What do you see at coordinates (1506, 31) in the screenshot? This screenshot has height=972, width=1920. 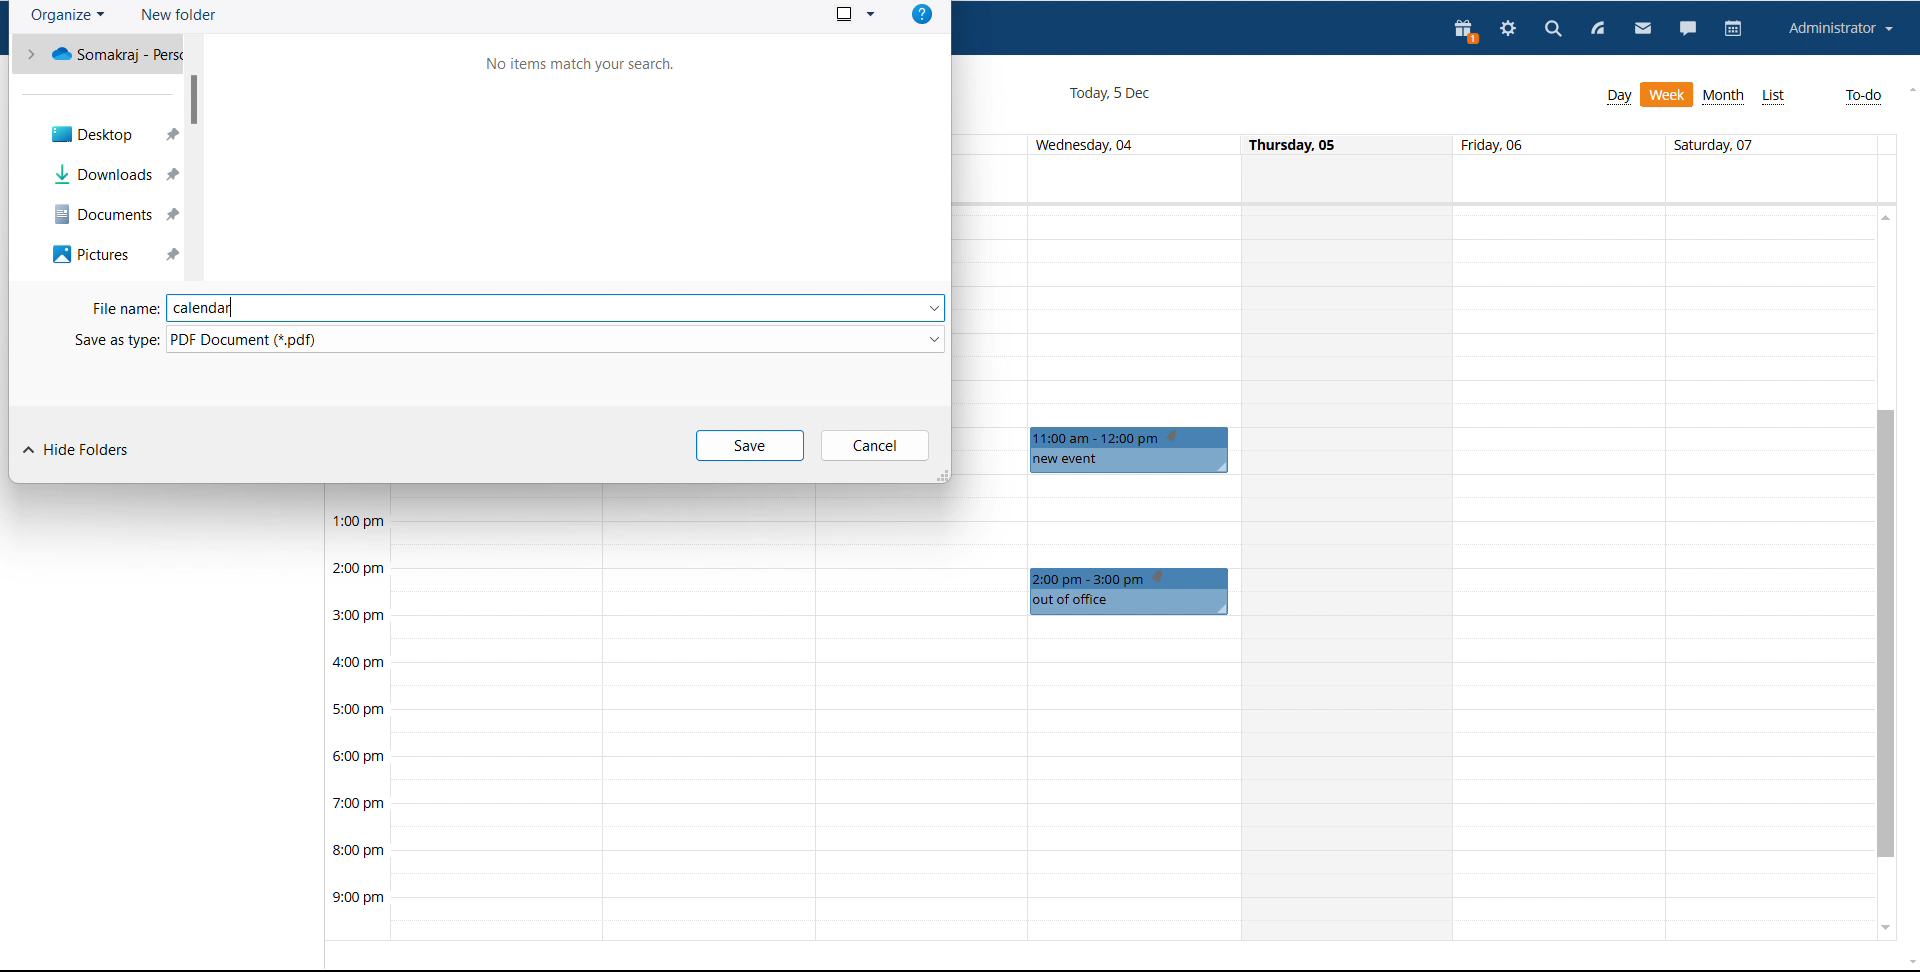 I see `settings` at bounding box center [1506, 31].